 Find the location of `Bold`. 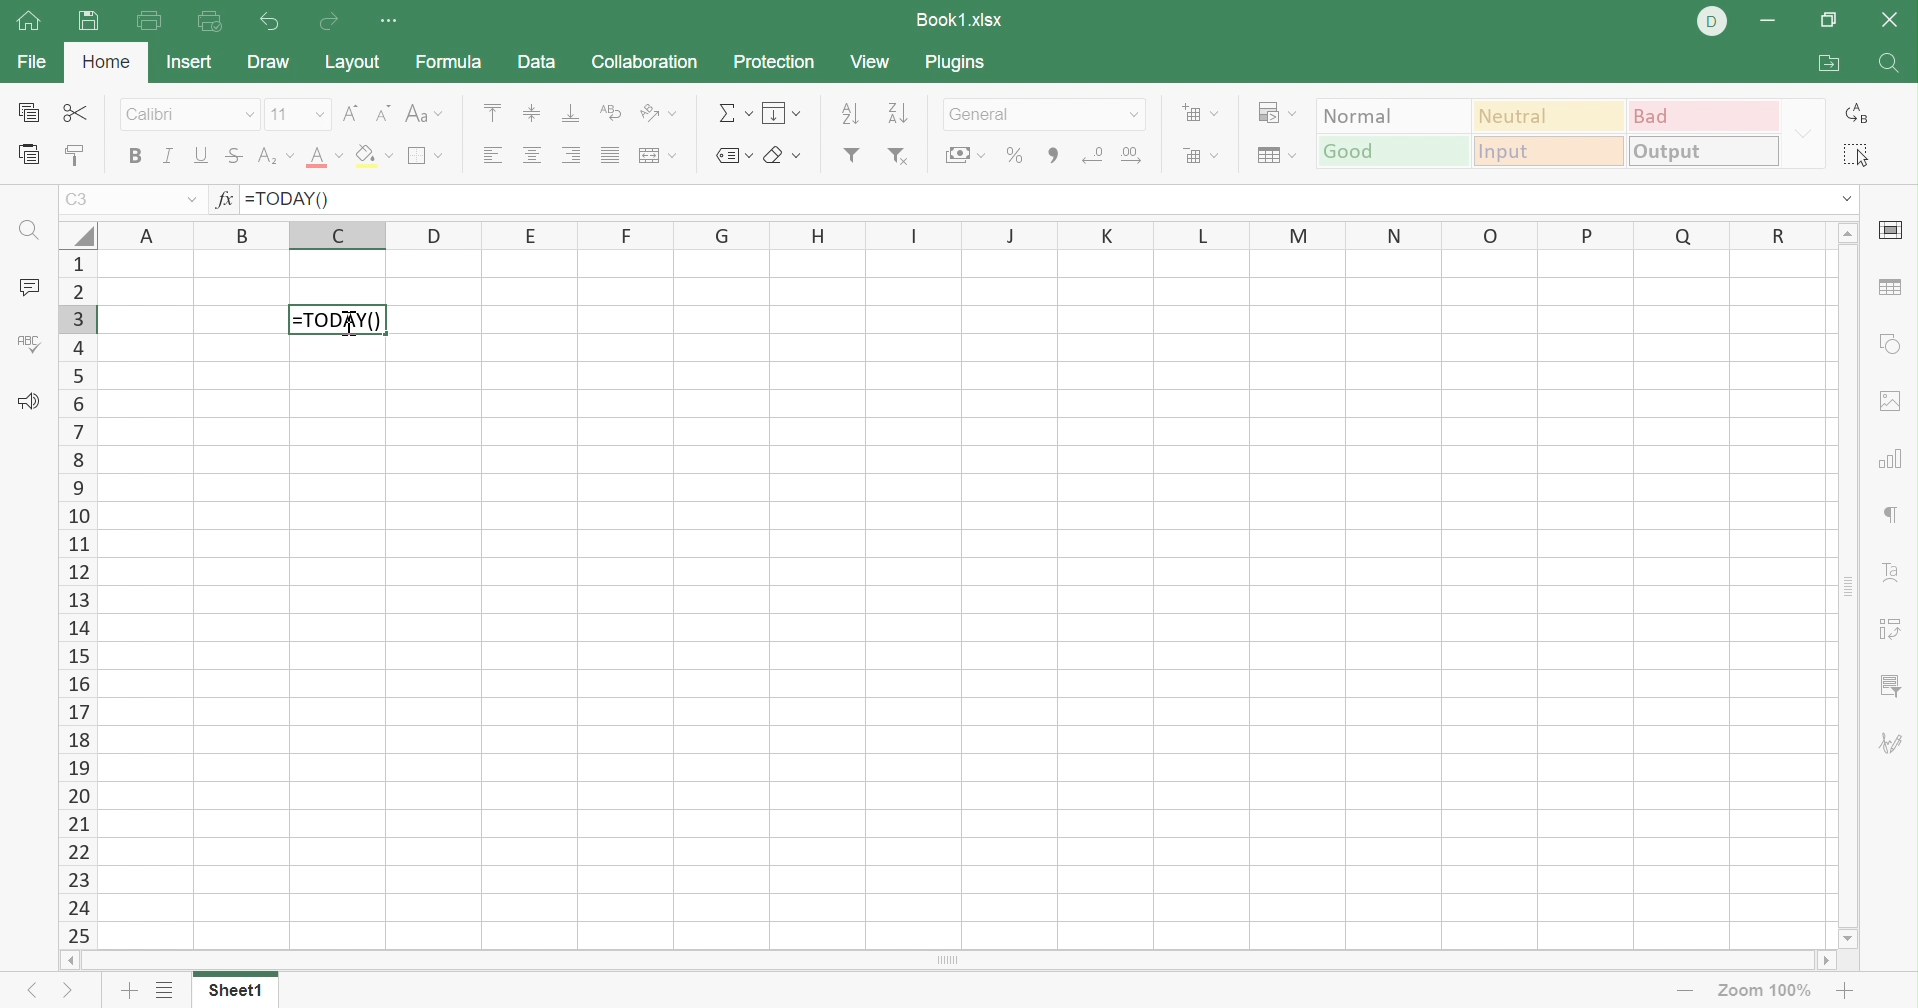

Bold is located at coordinates (133, 157).